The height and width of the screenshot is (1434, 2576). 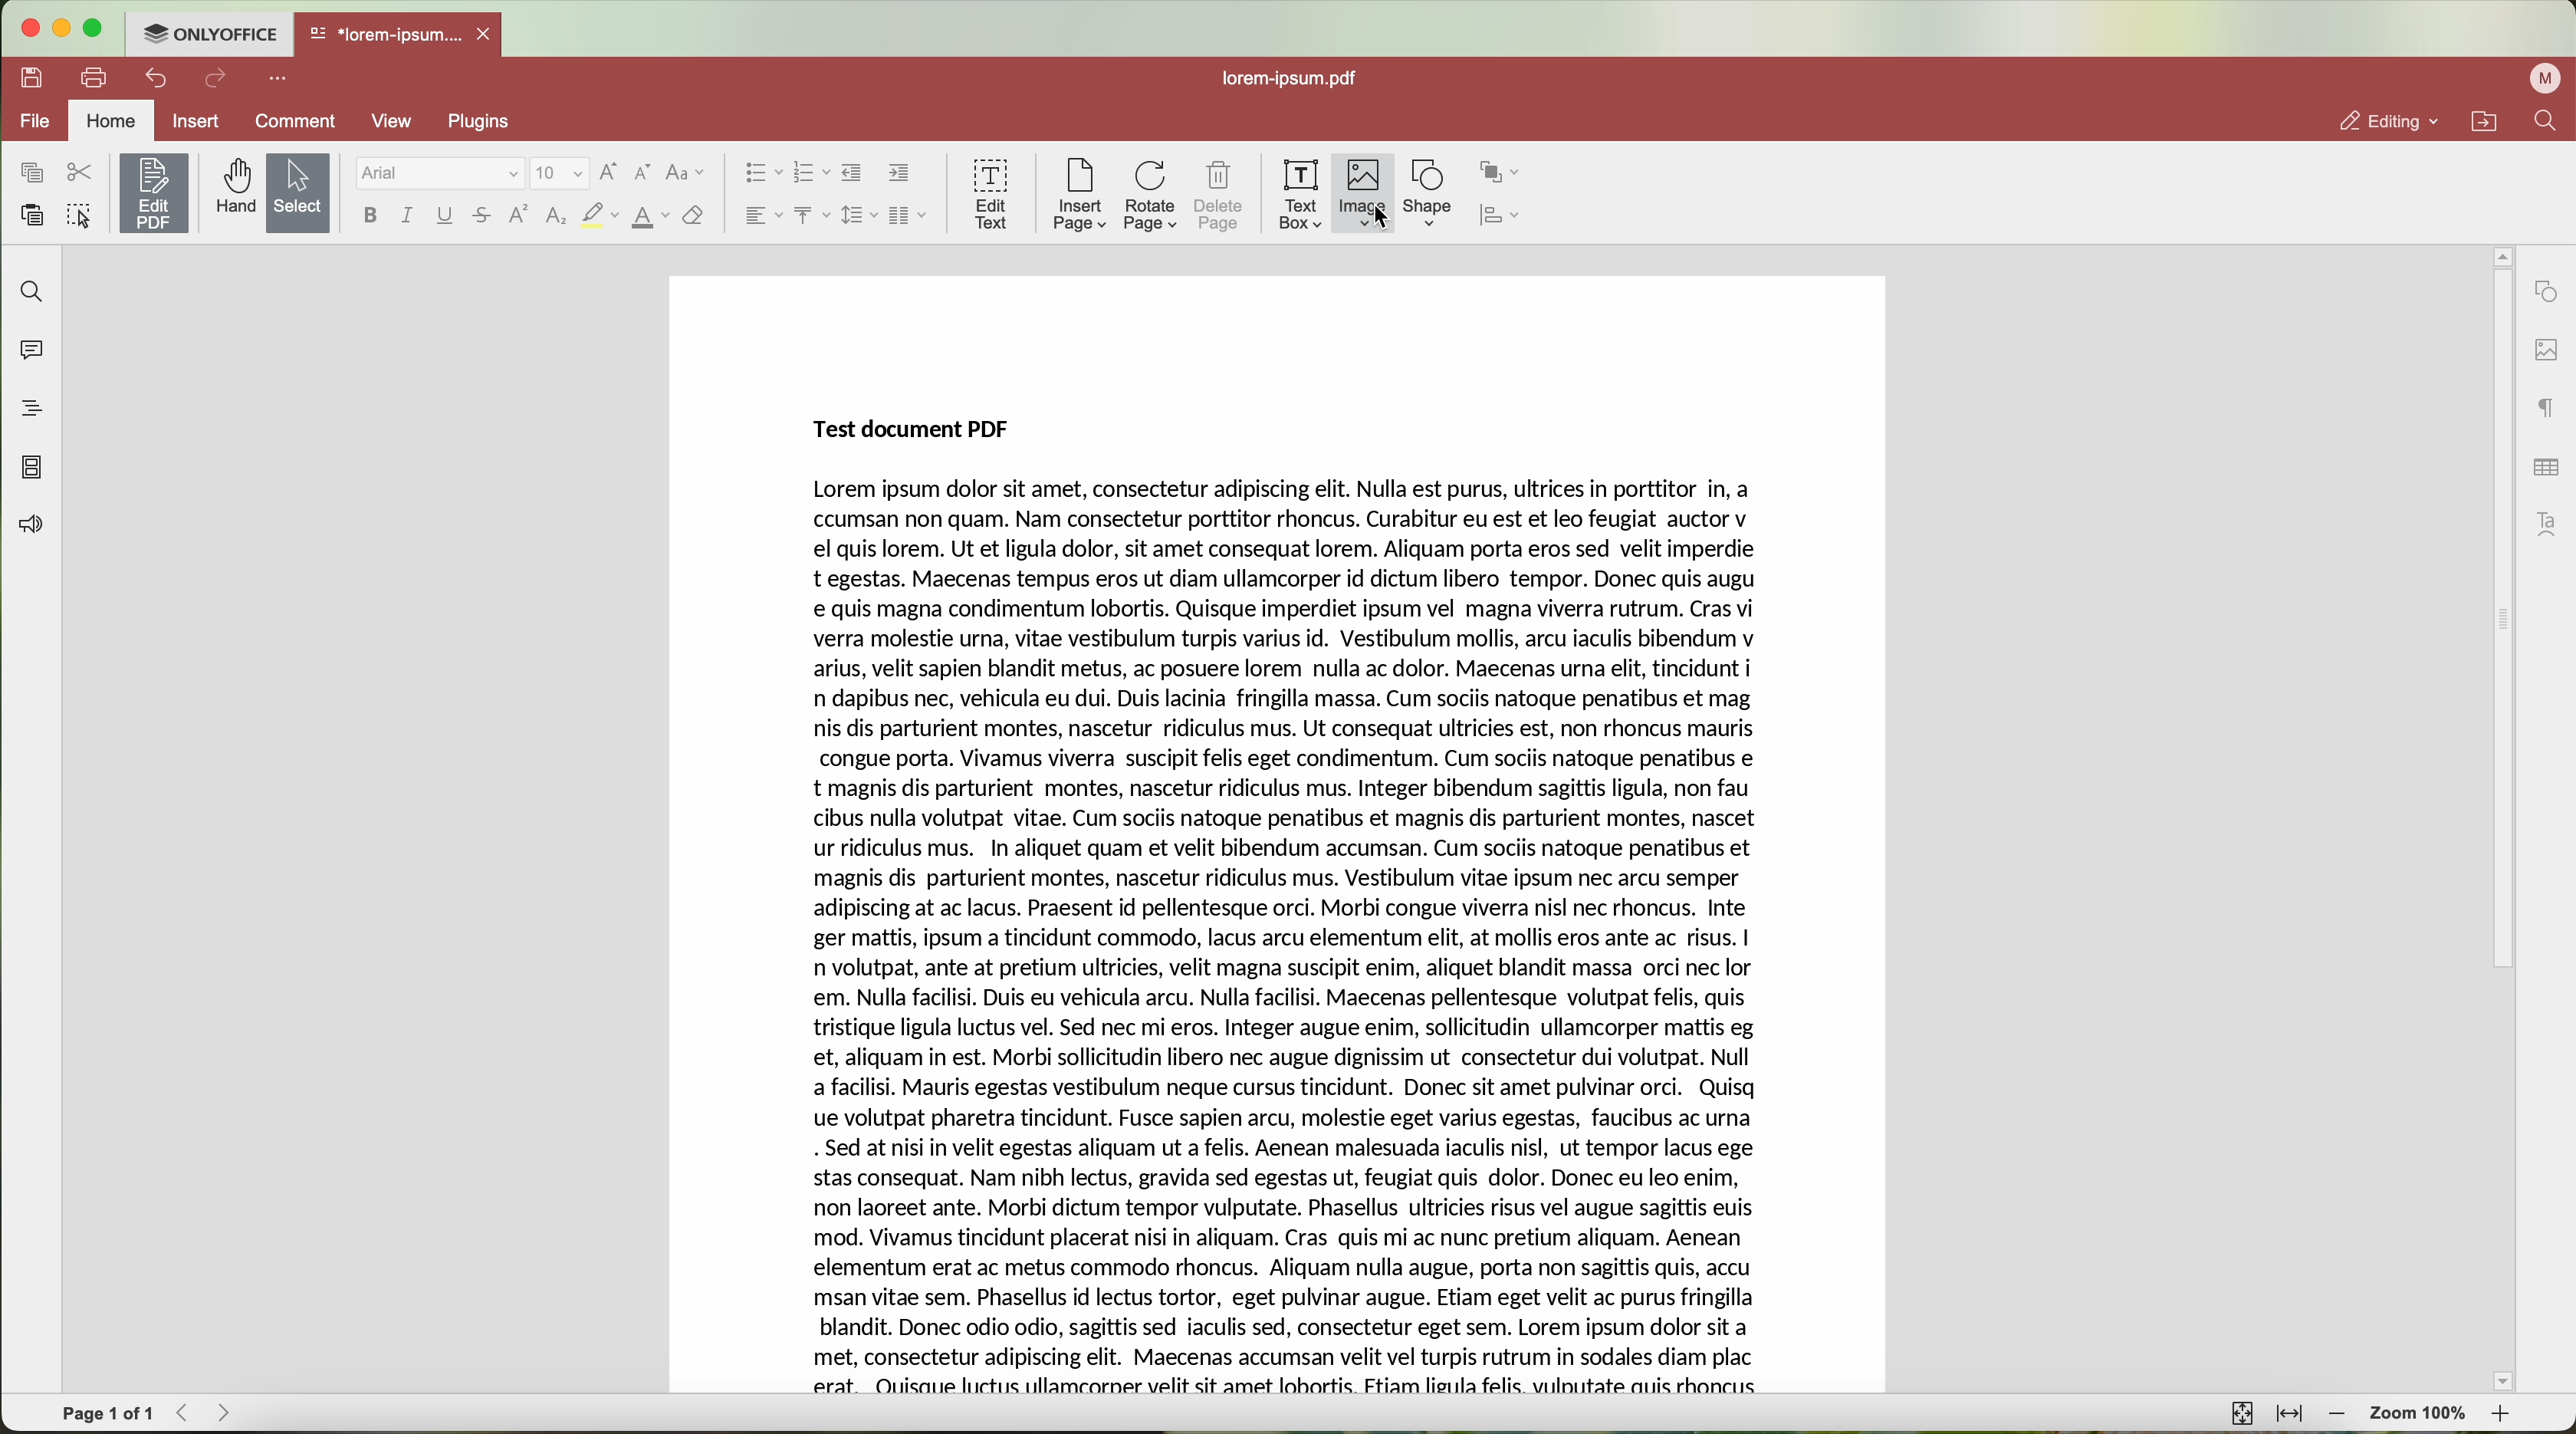 What do you see at coordinates (1220, 199) in the screenshot?
I see `delete page` at bounding box center [1220, 199].